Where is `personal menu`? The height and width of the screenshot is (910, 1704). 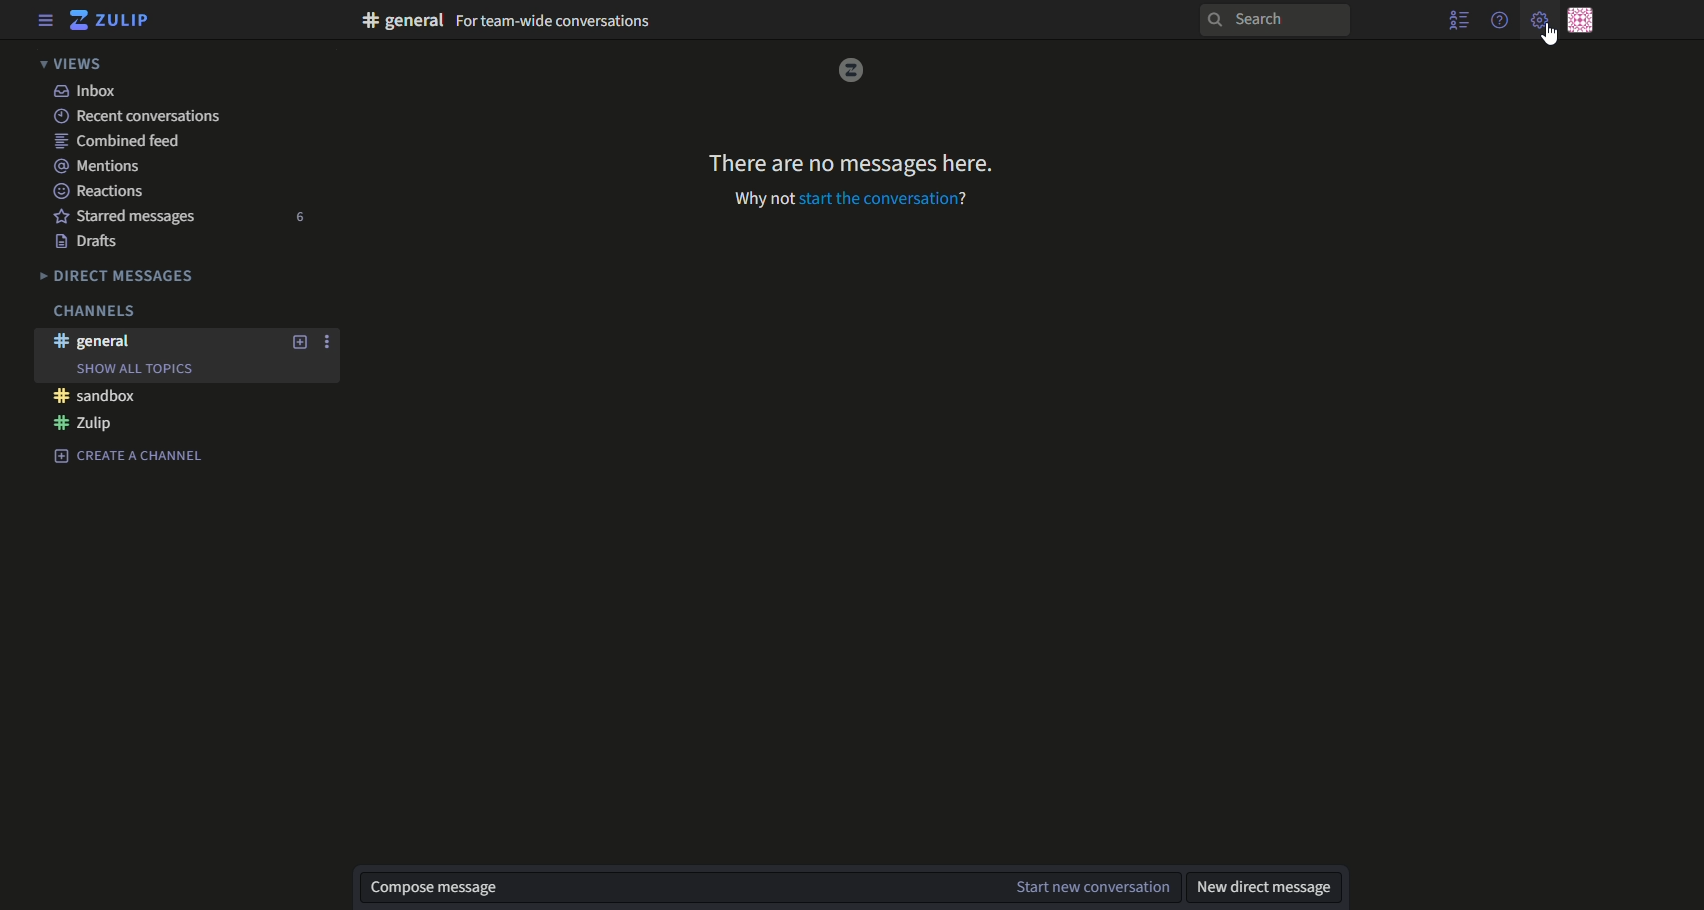
personal menu is located at coordinates (1582, 19).